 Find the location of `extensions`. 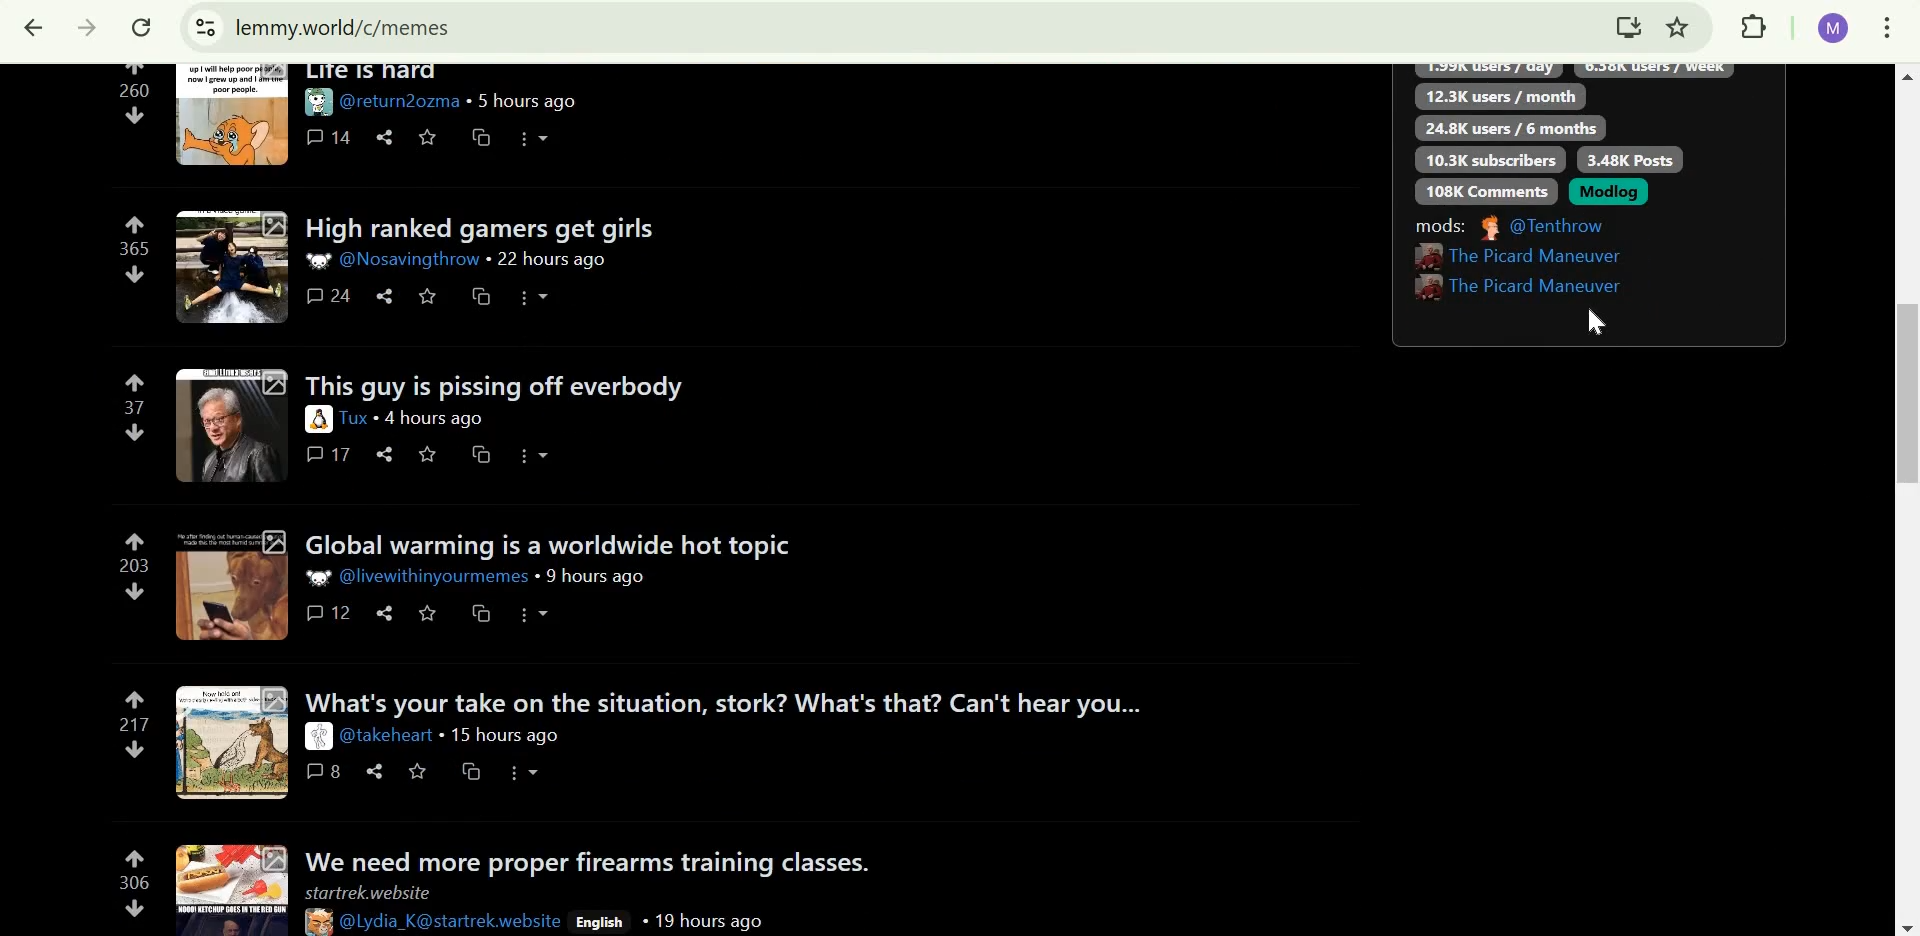

extensions is located at coordinates (1756, 29).